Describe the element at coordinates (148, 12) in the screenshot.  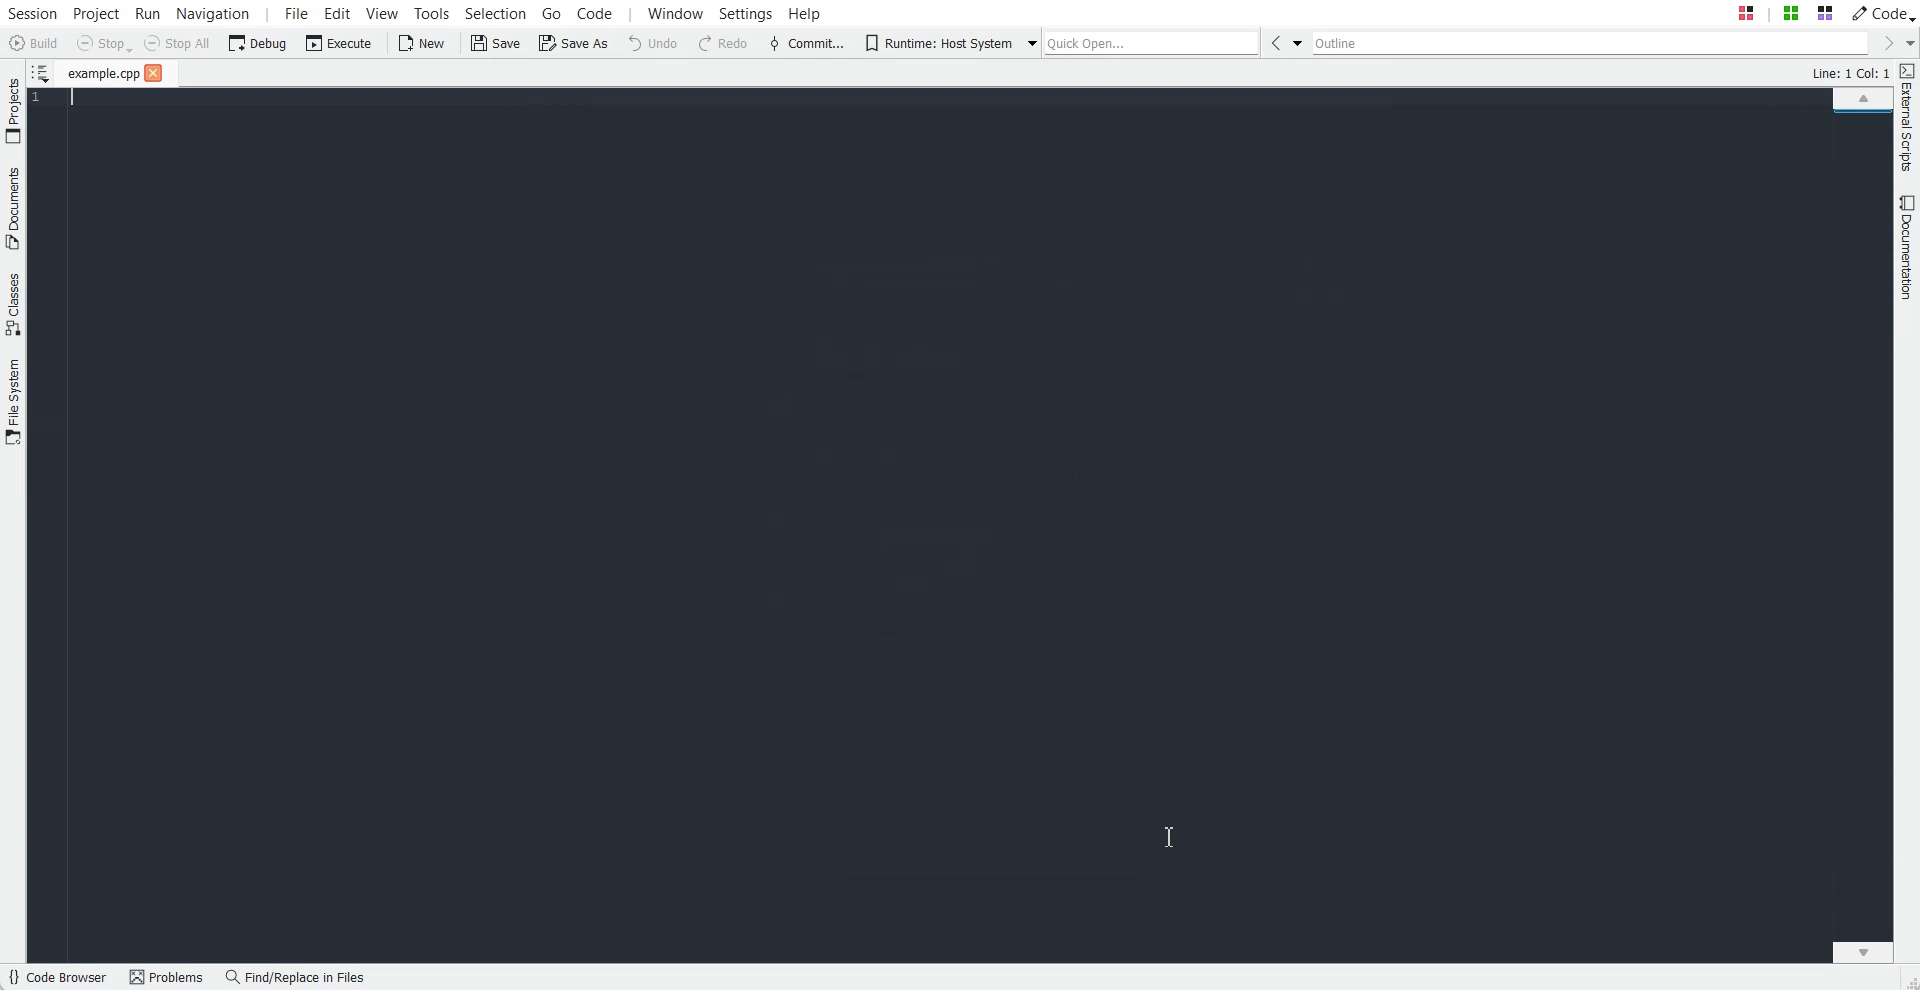
I see `Run` at that location.